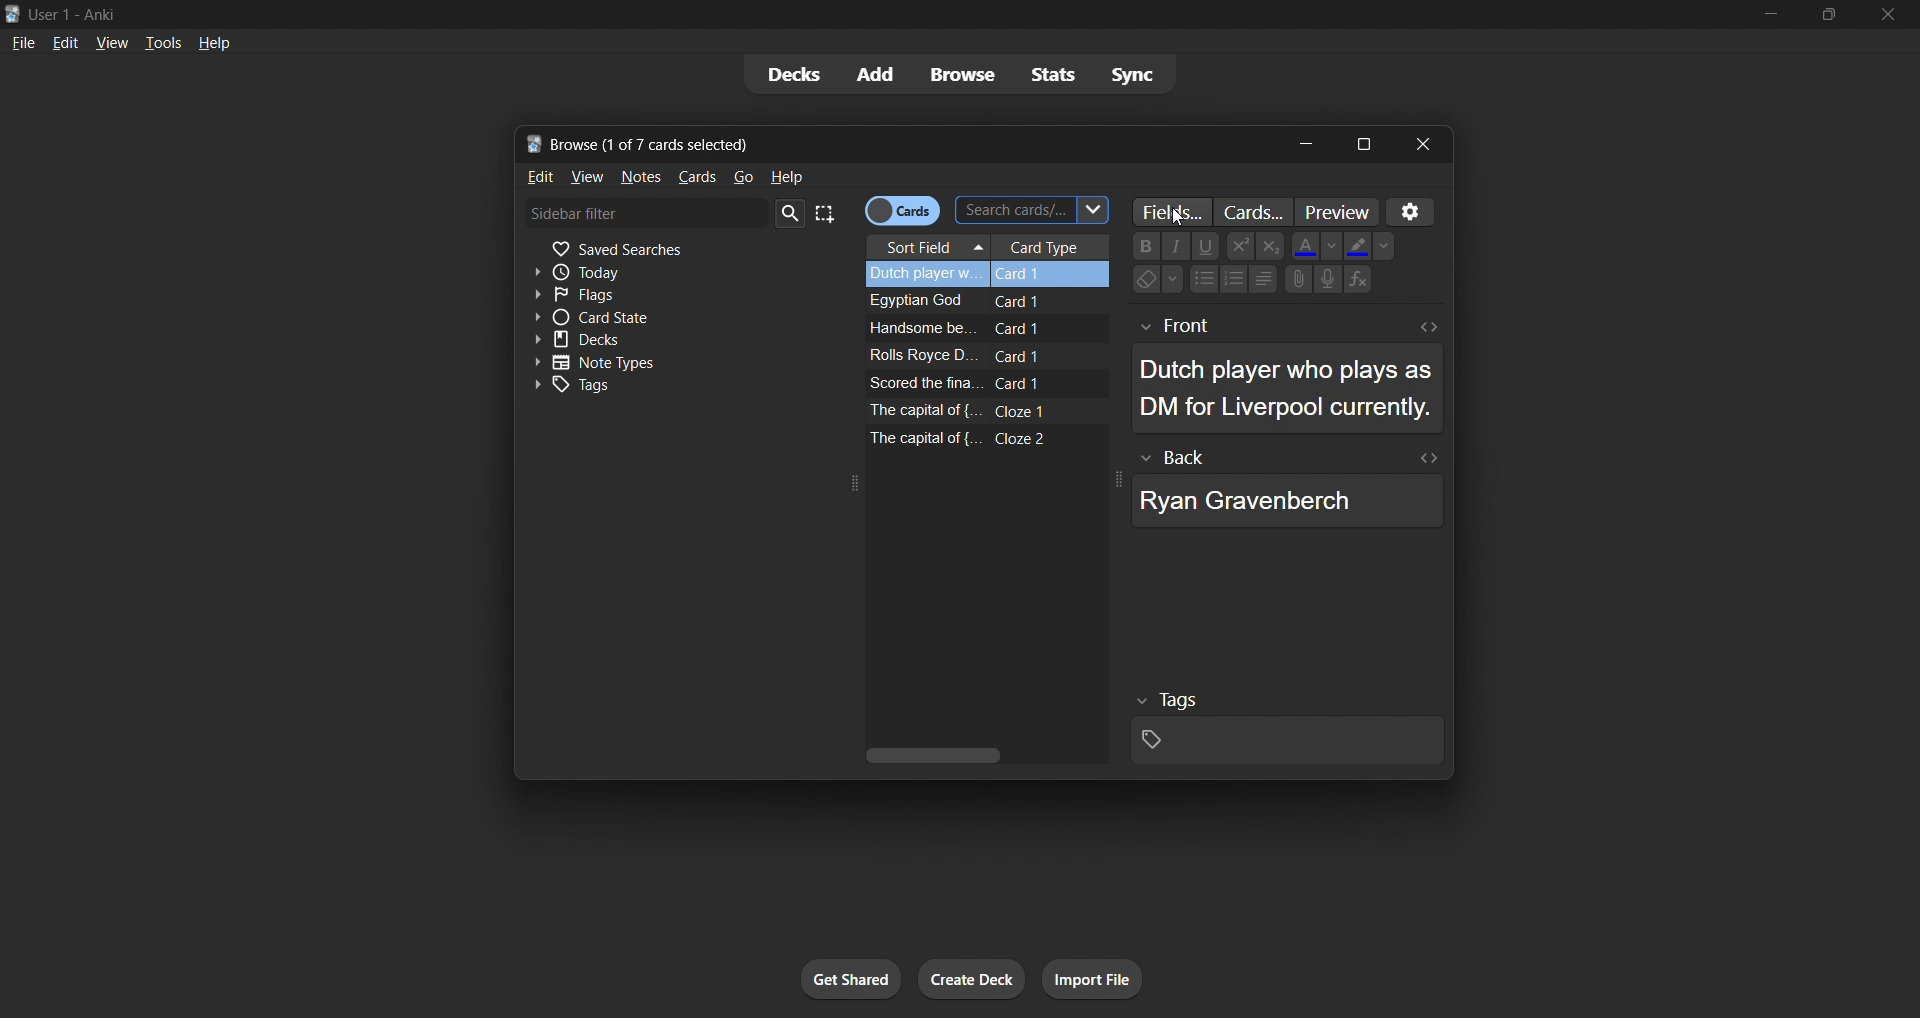  What do you see at coordinates (1232, 279) in the screenshot?
I see `Numbering` at bounding box center [1232, 279].